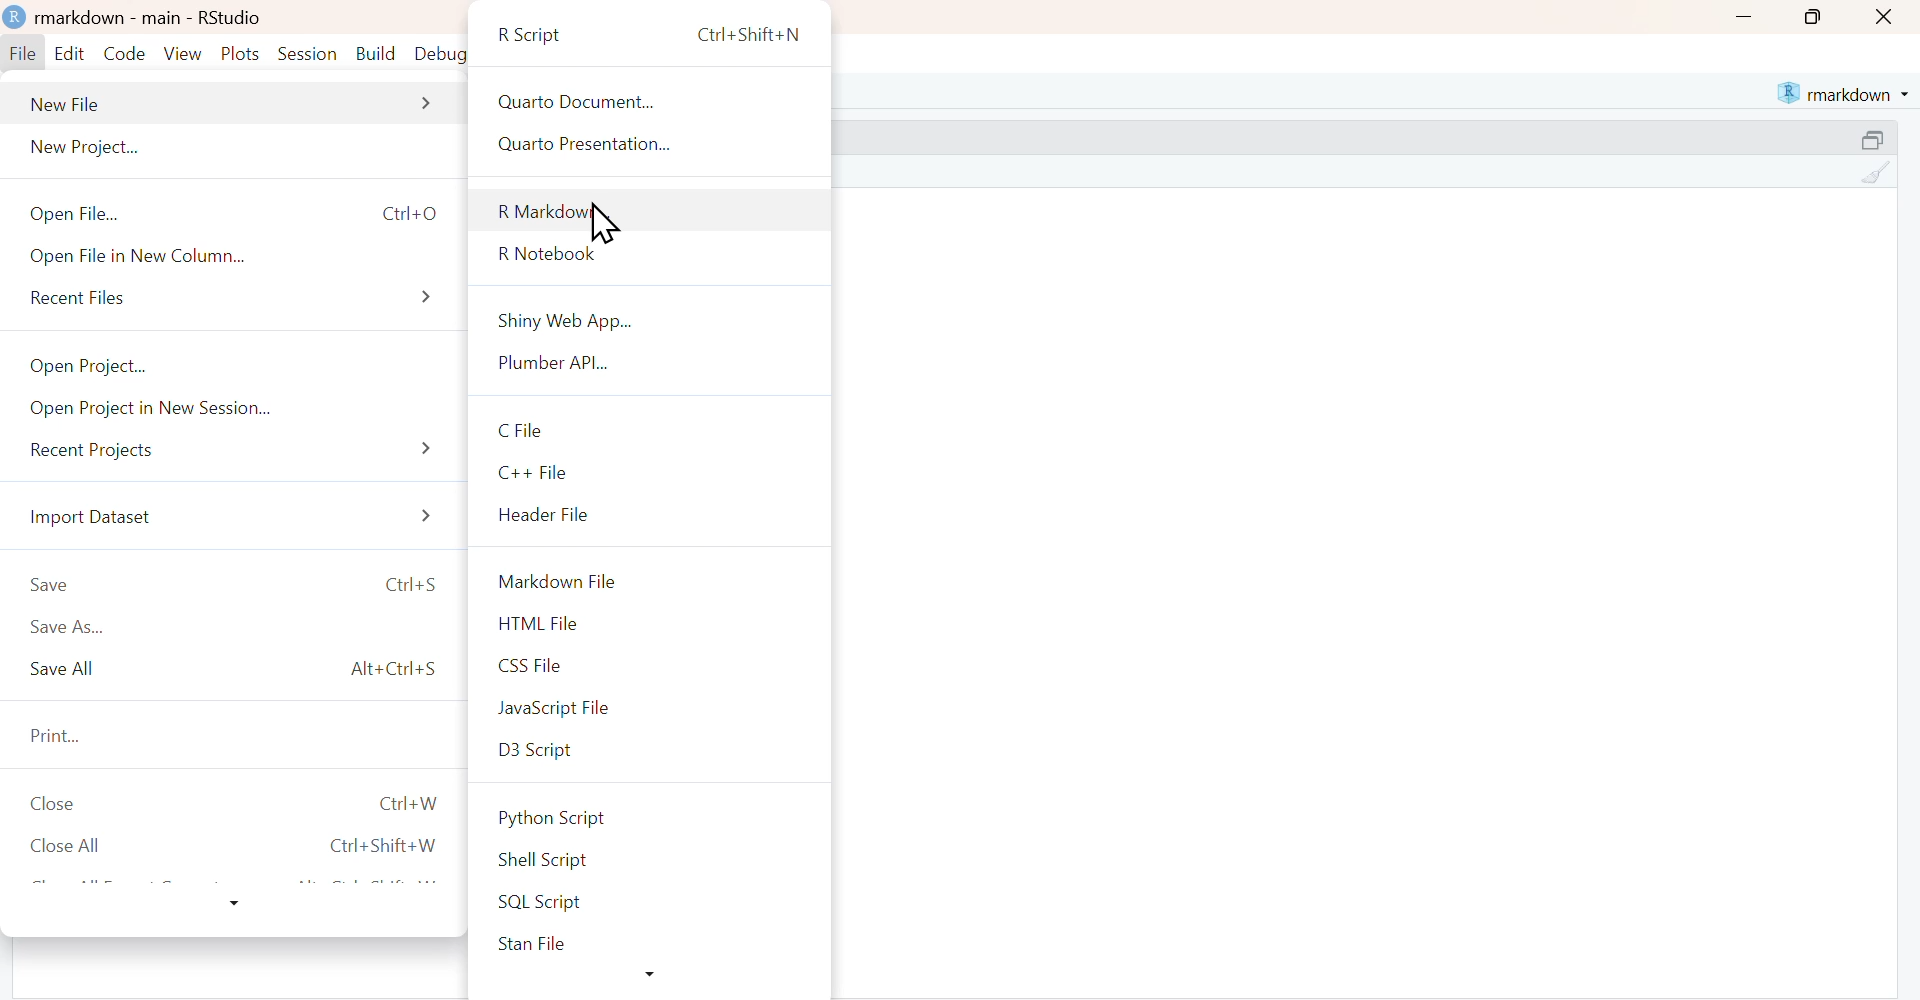 This screenshot has width=1920, height=1000. Describe the element at coordinates (648, 621) in the screenshot. I see `HTML File` at that location.